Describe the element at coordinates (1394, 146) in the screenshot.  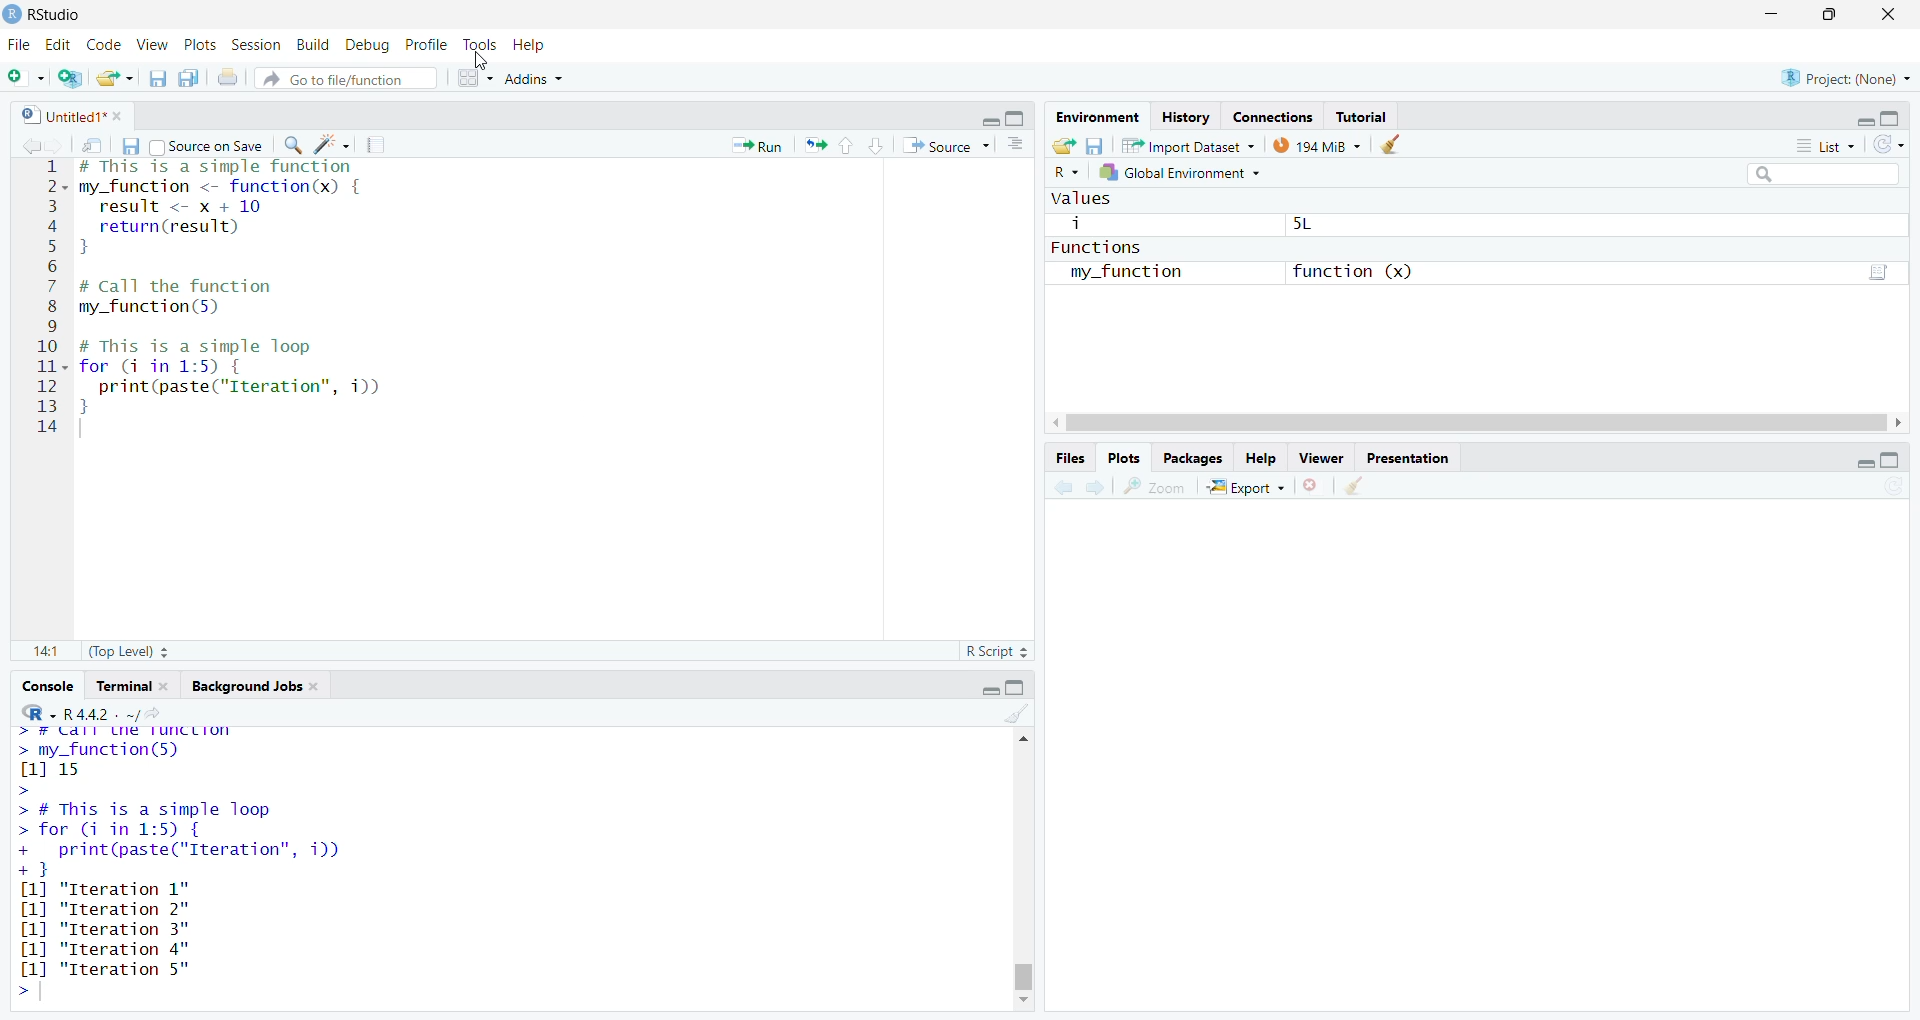
I see `clear objects from the workspace` at that location.